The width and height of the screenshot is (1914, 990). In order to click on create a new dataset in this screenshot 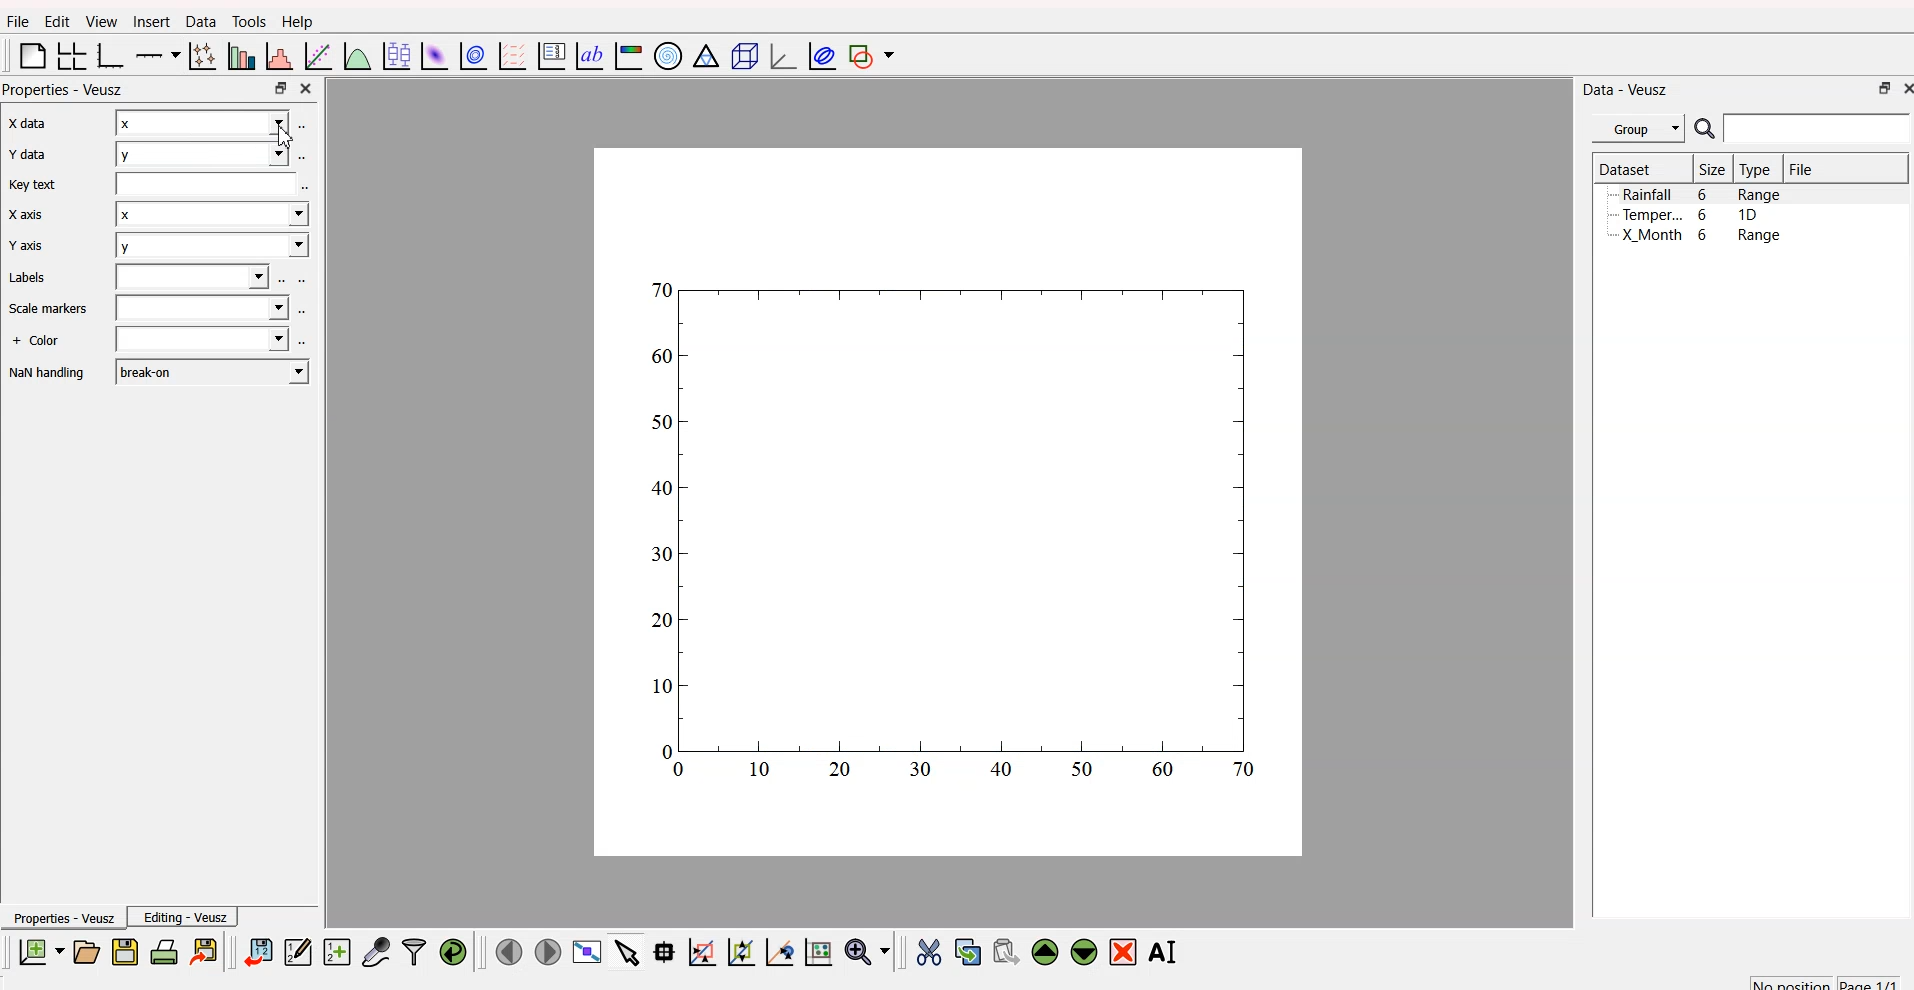, I will do `click(336, 951)`.